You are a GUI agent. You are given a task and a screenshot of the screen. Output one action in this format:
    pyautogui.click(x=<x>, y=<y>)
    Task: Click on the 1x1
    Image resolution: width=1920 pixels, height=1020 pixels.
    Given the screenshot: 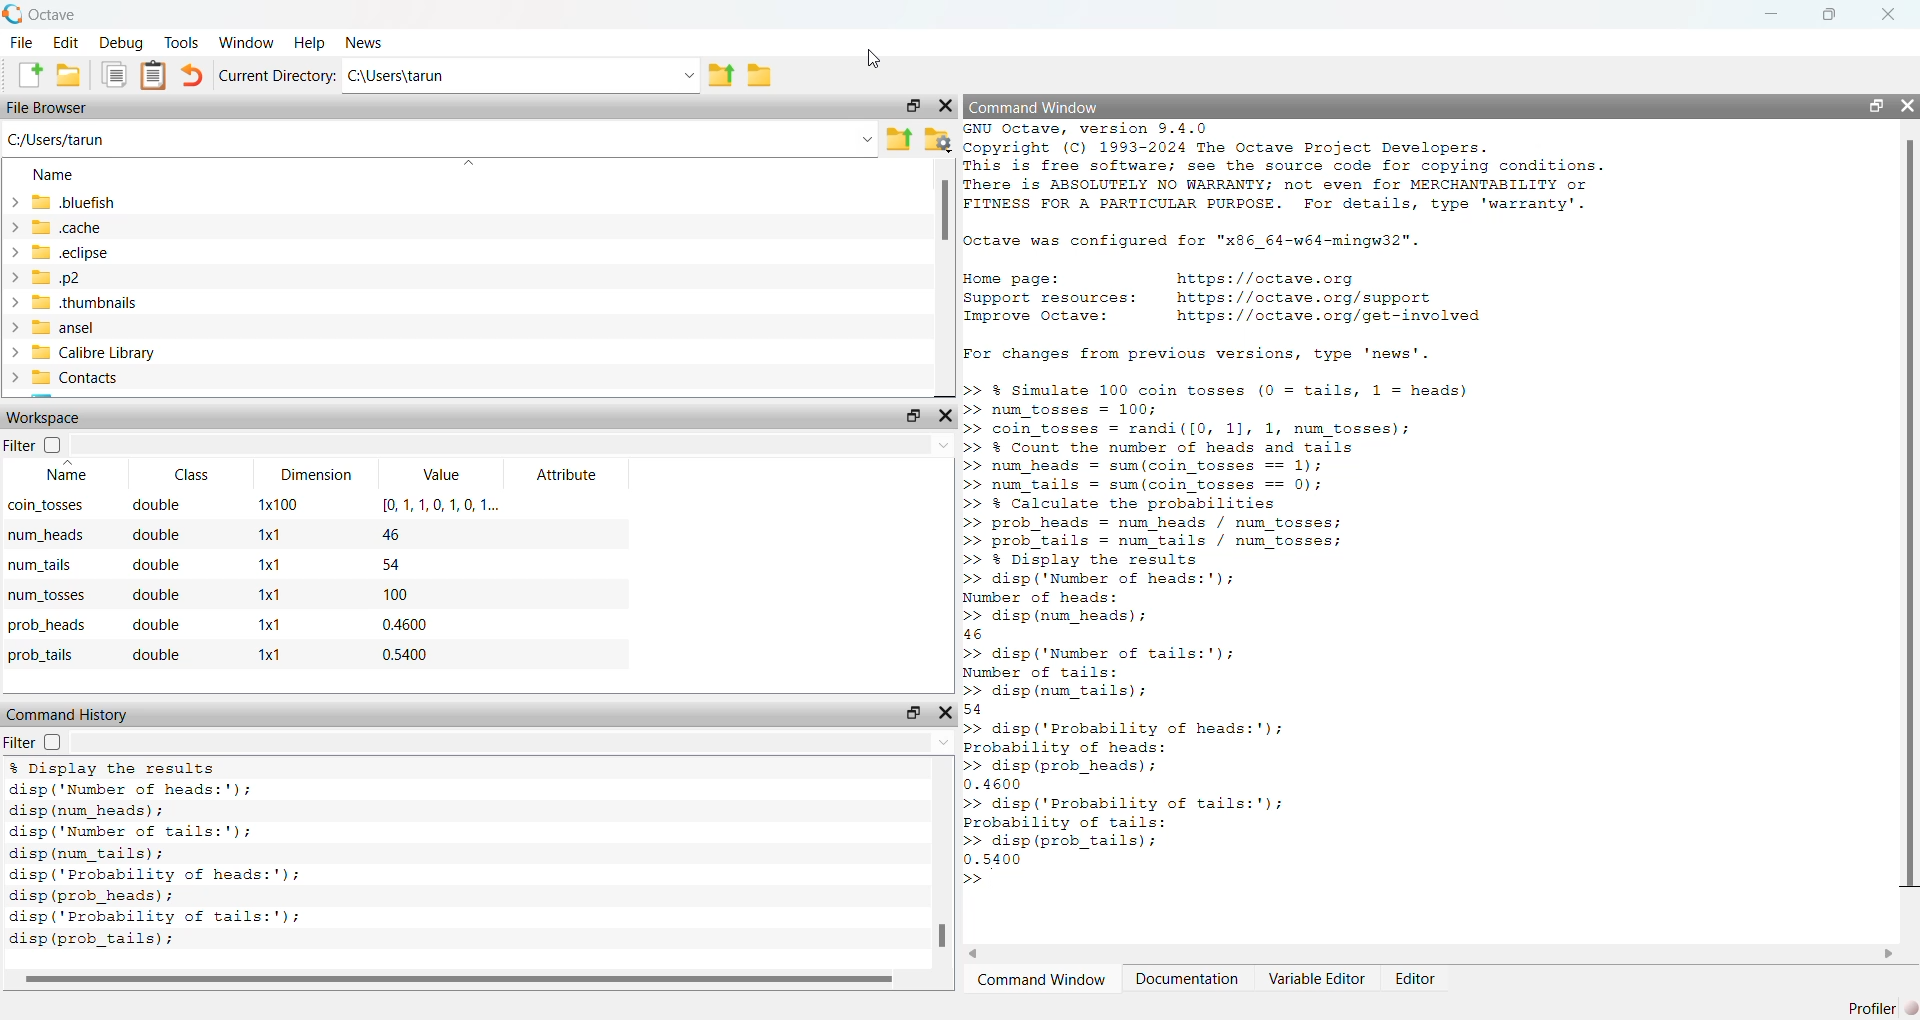 What is the action you would take?
    pyautogui.click(x=268, y=564)
    